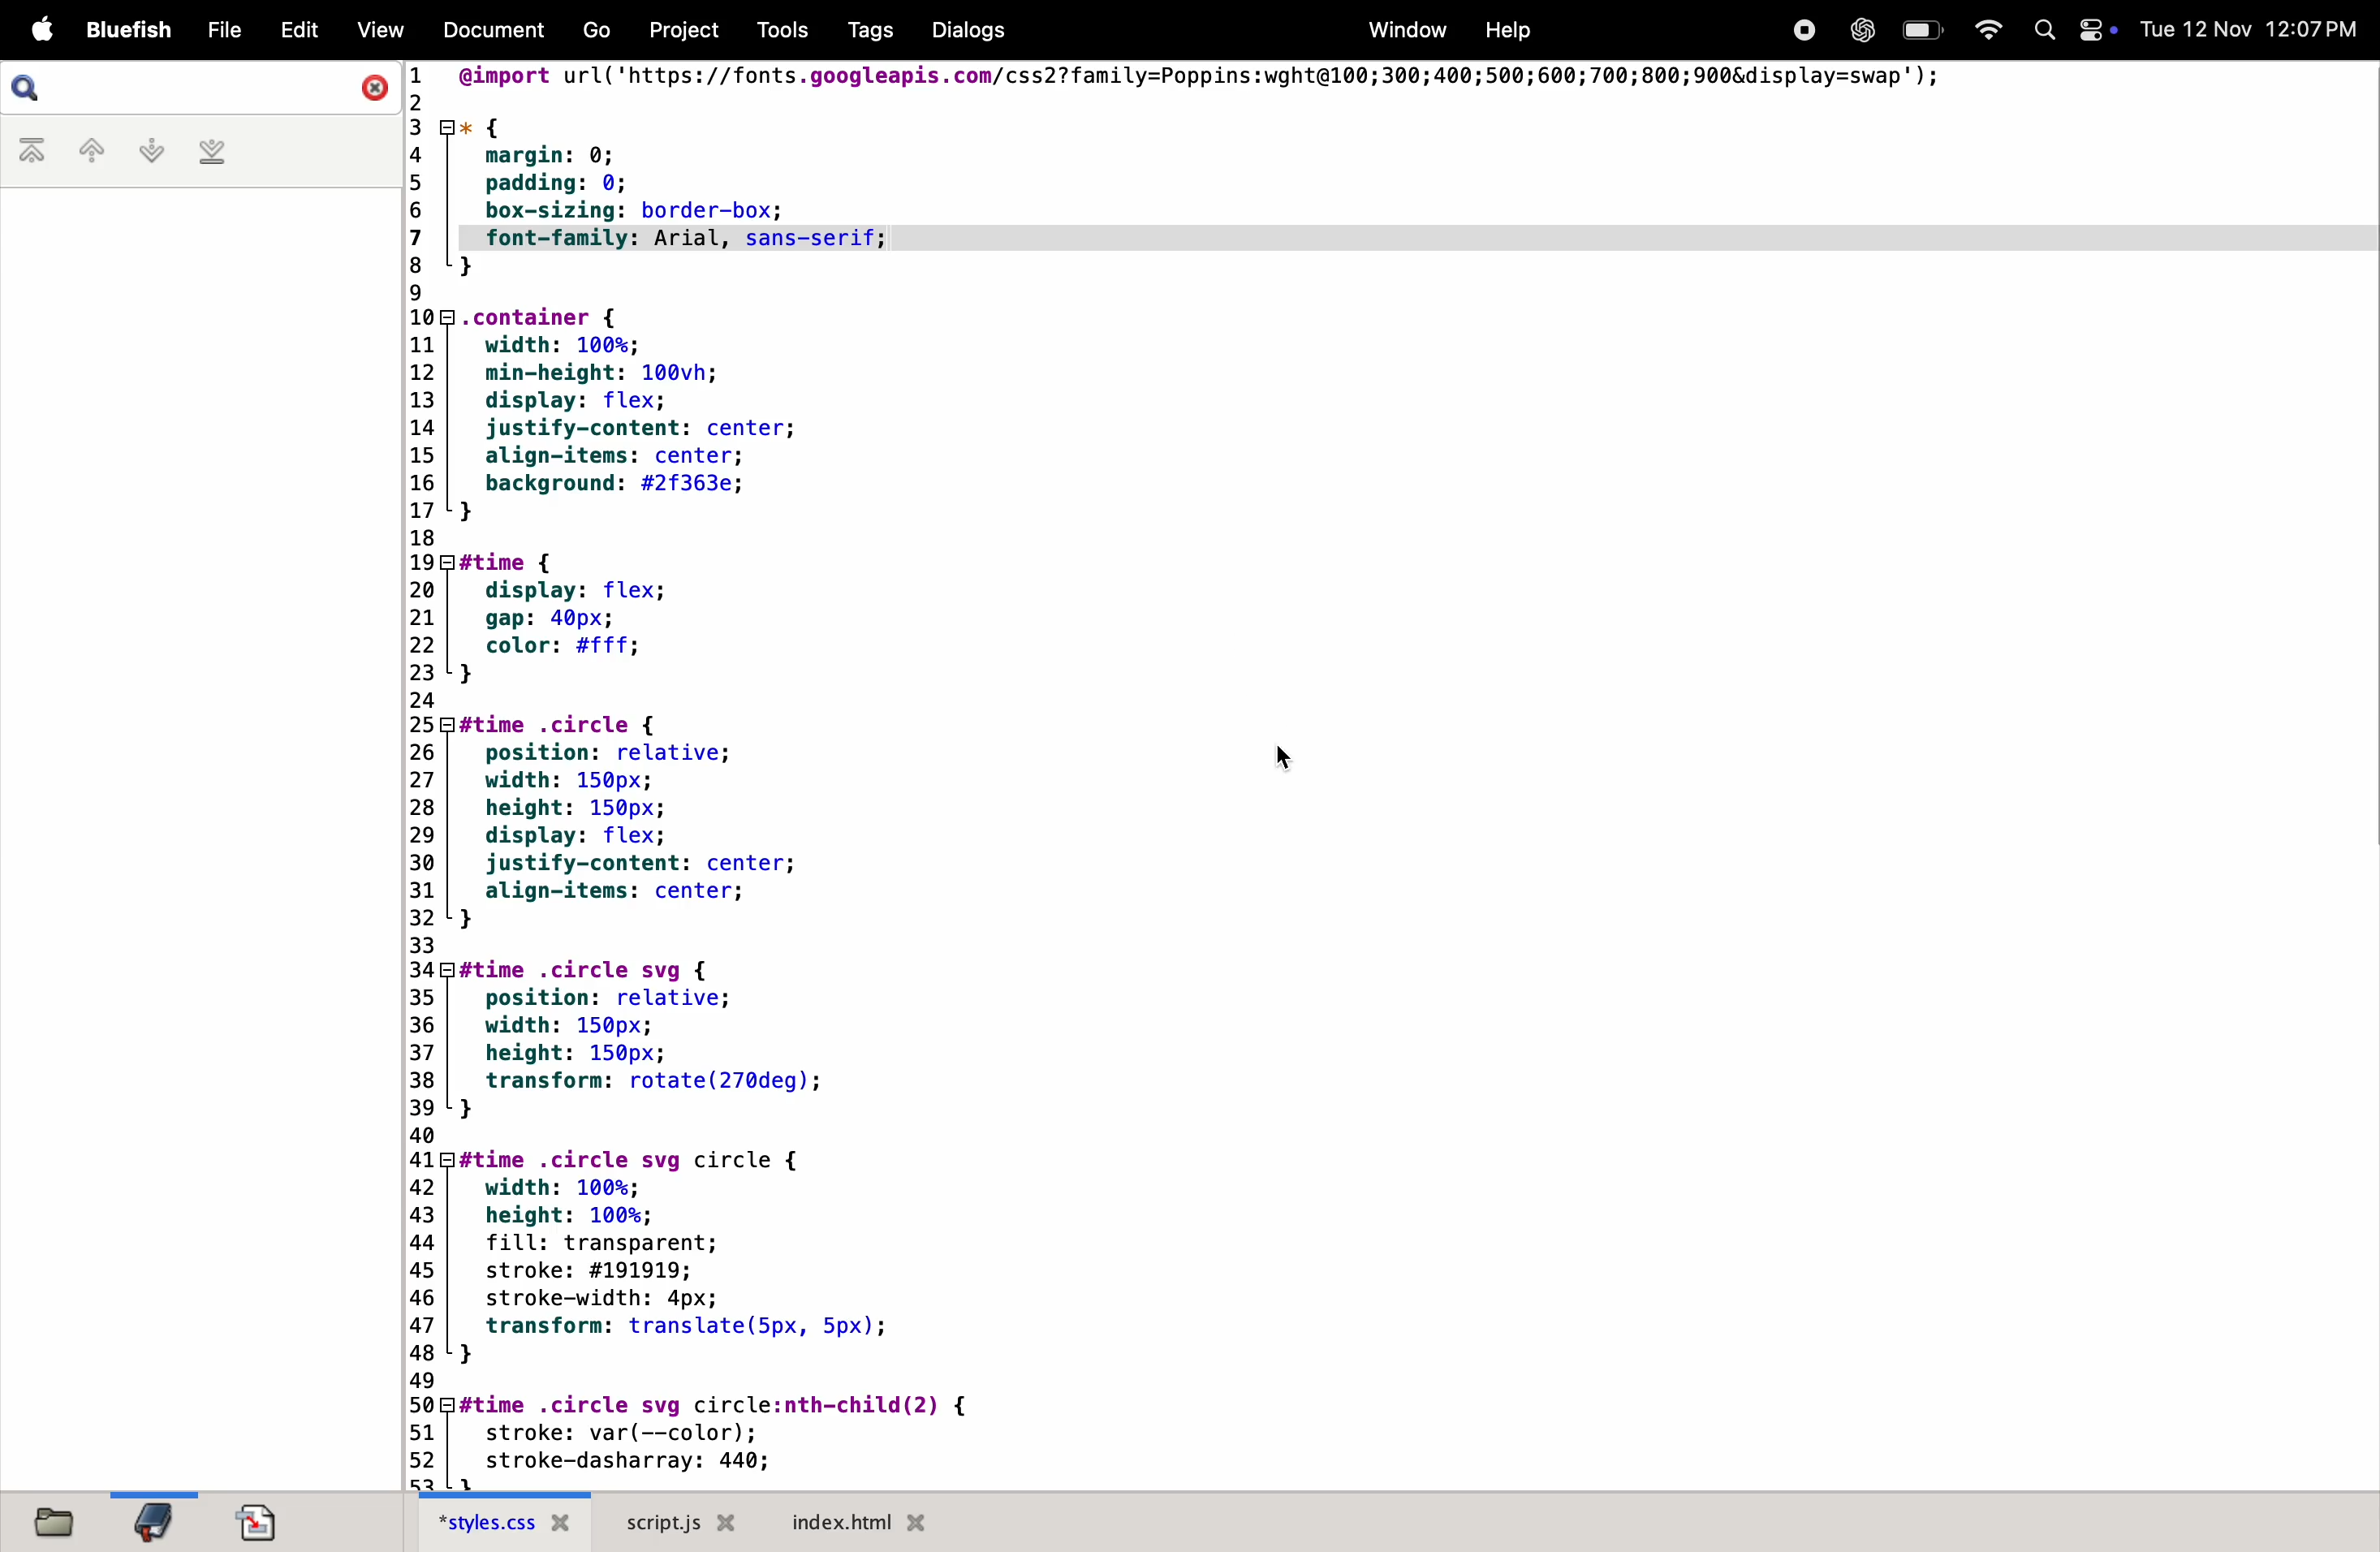  Describe the element at coordinates (221, 30) in the screenshot. I see `file` at that location.